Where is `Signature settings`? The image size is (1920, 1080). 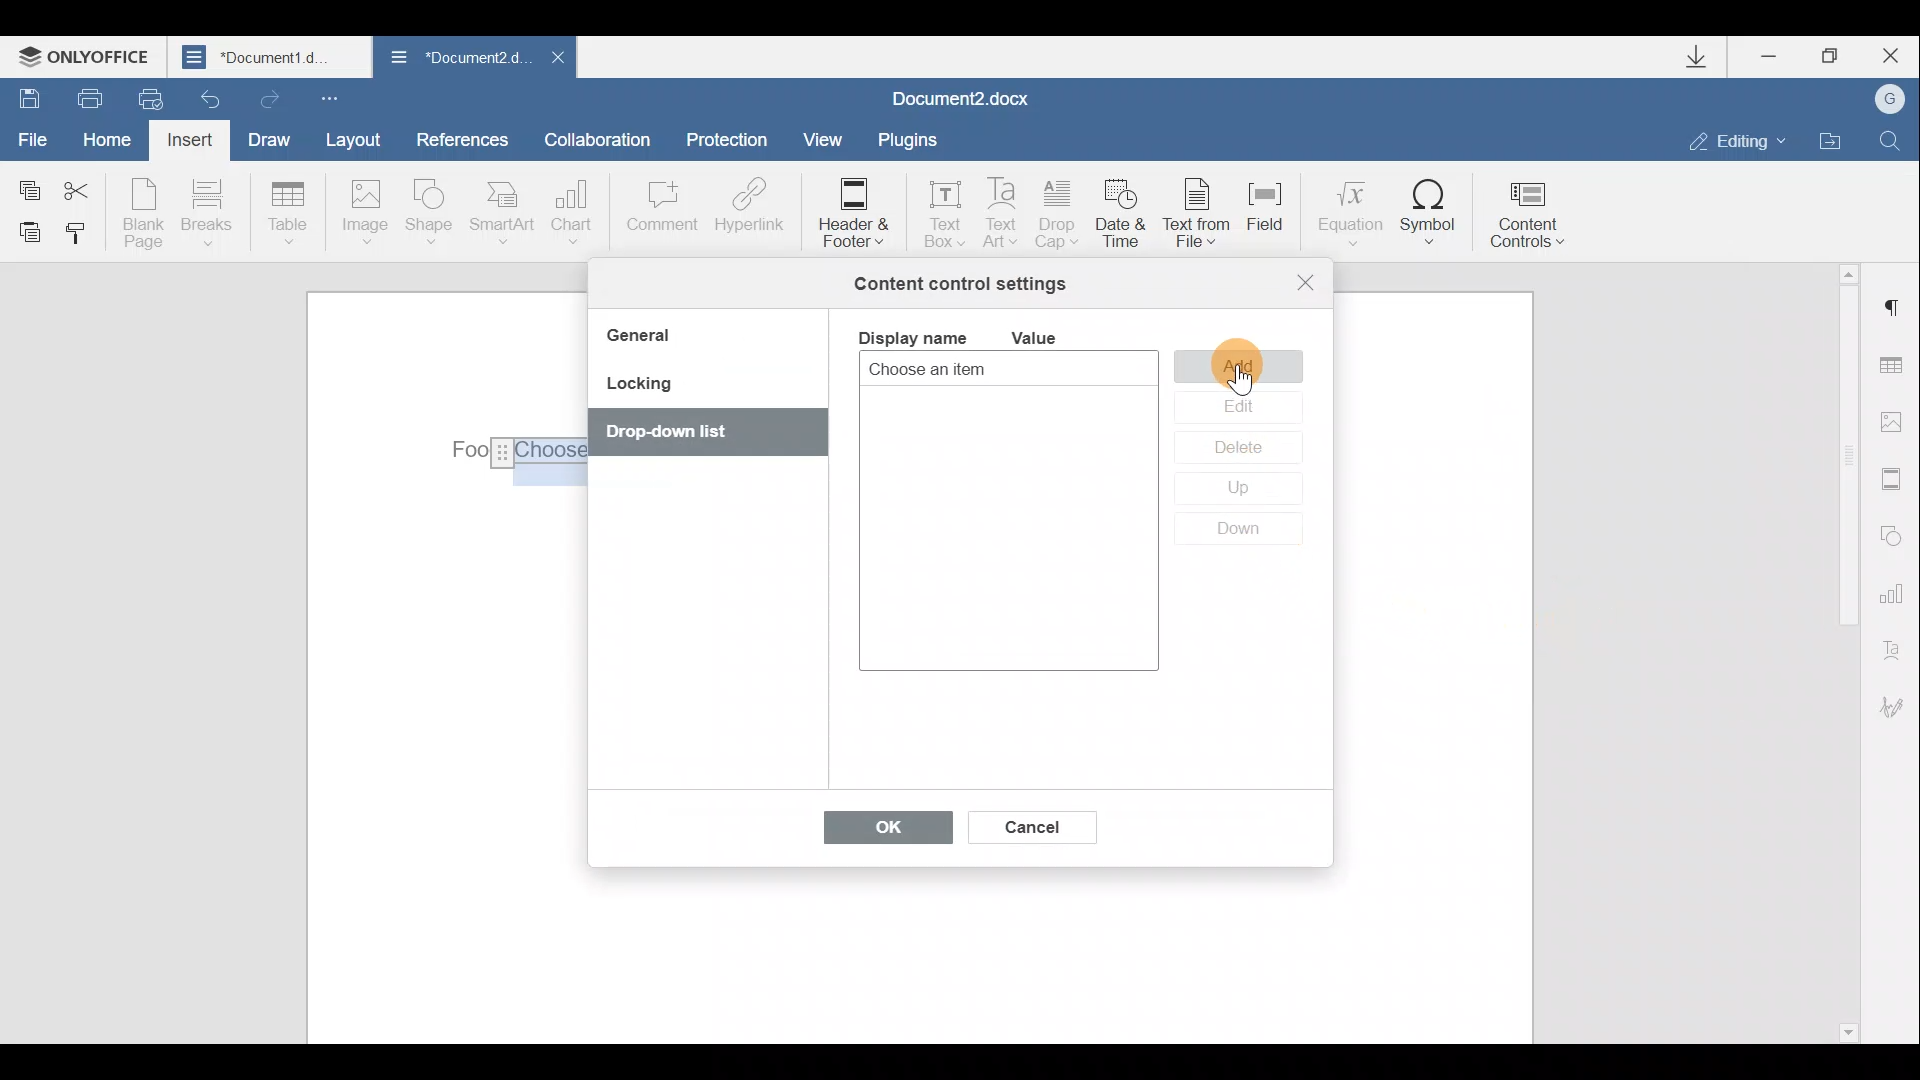
Signature settings is located at coordinates (1900, 707).